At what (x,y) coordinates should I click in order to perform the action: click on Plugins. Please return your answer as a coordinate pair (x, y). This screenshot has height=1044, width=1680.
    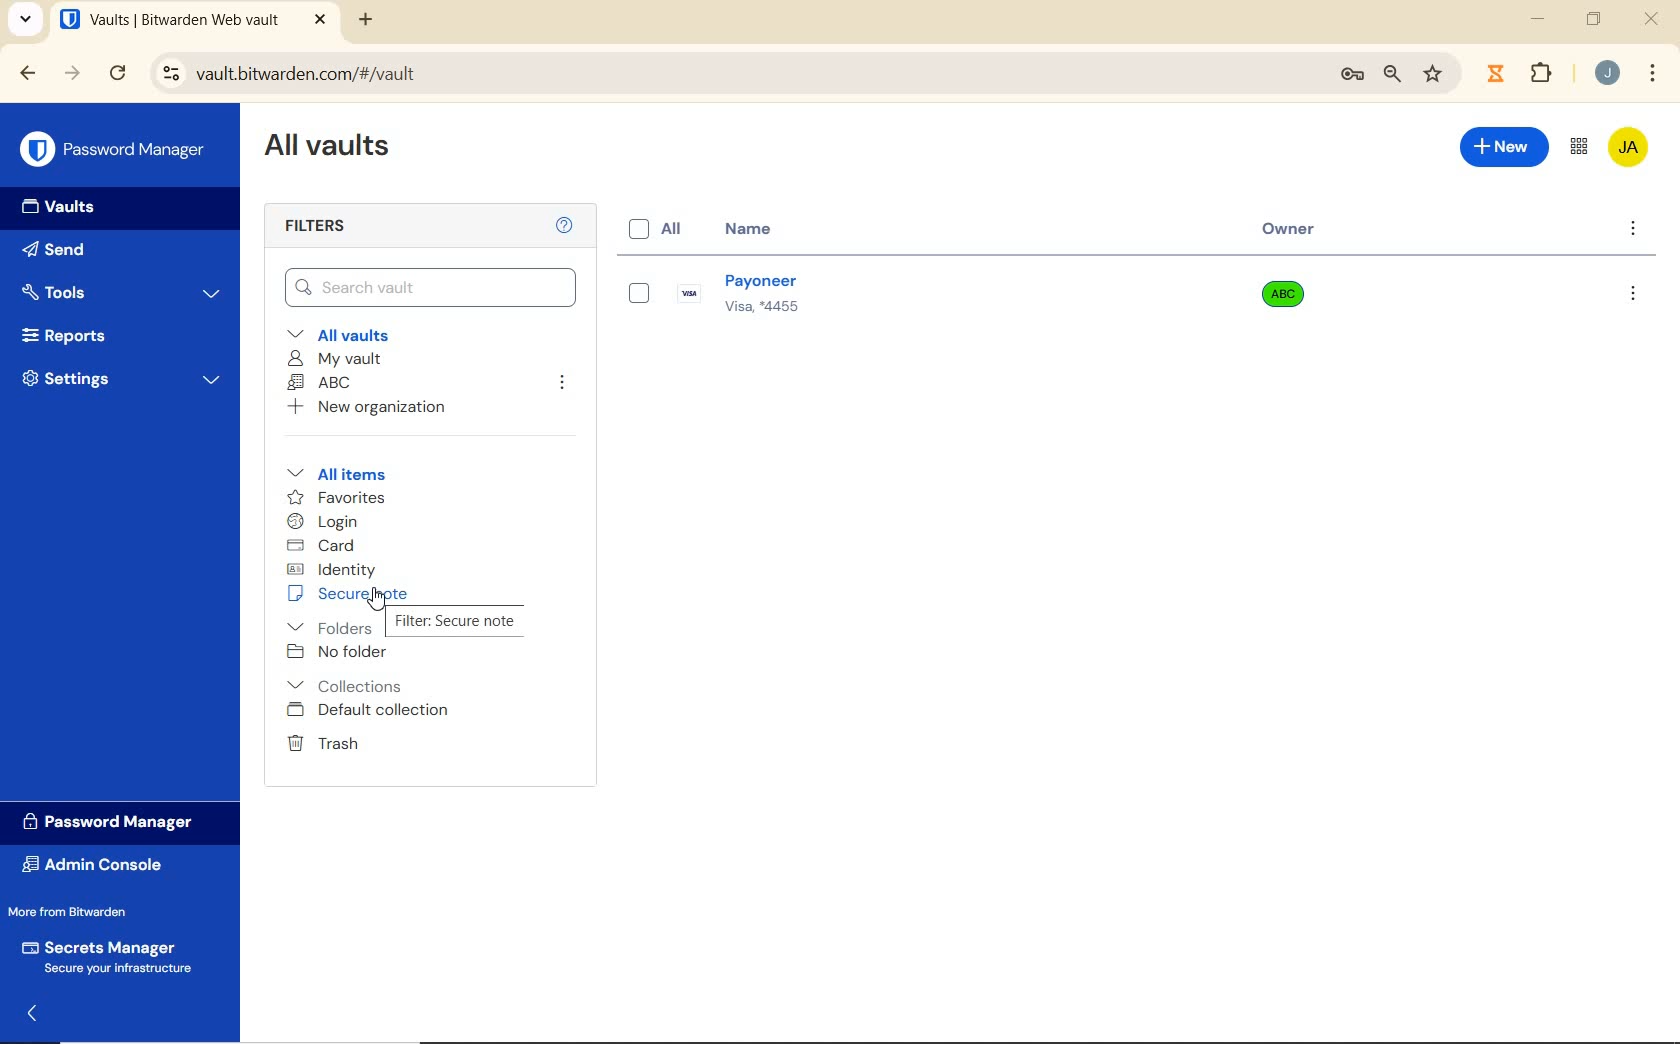
    Looking at the image, I should click on (1545, 71).